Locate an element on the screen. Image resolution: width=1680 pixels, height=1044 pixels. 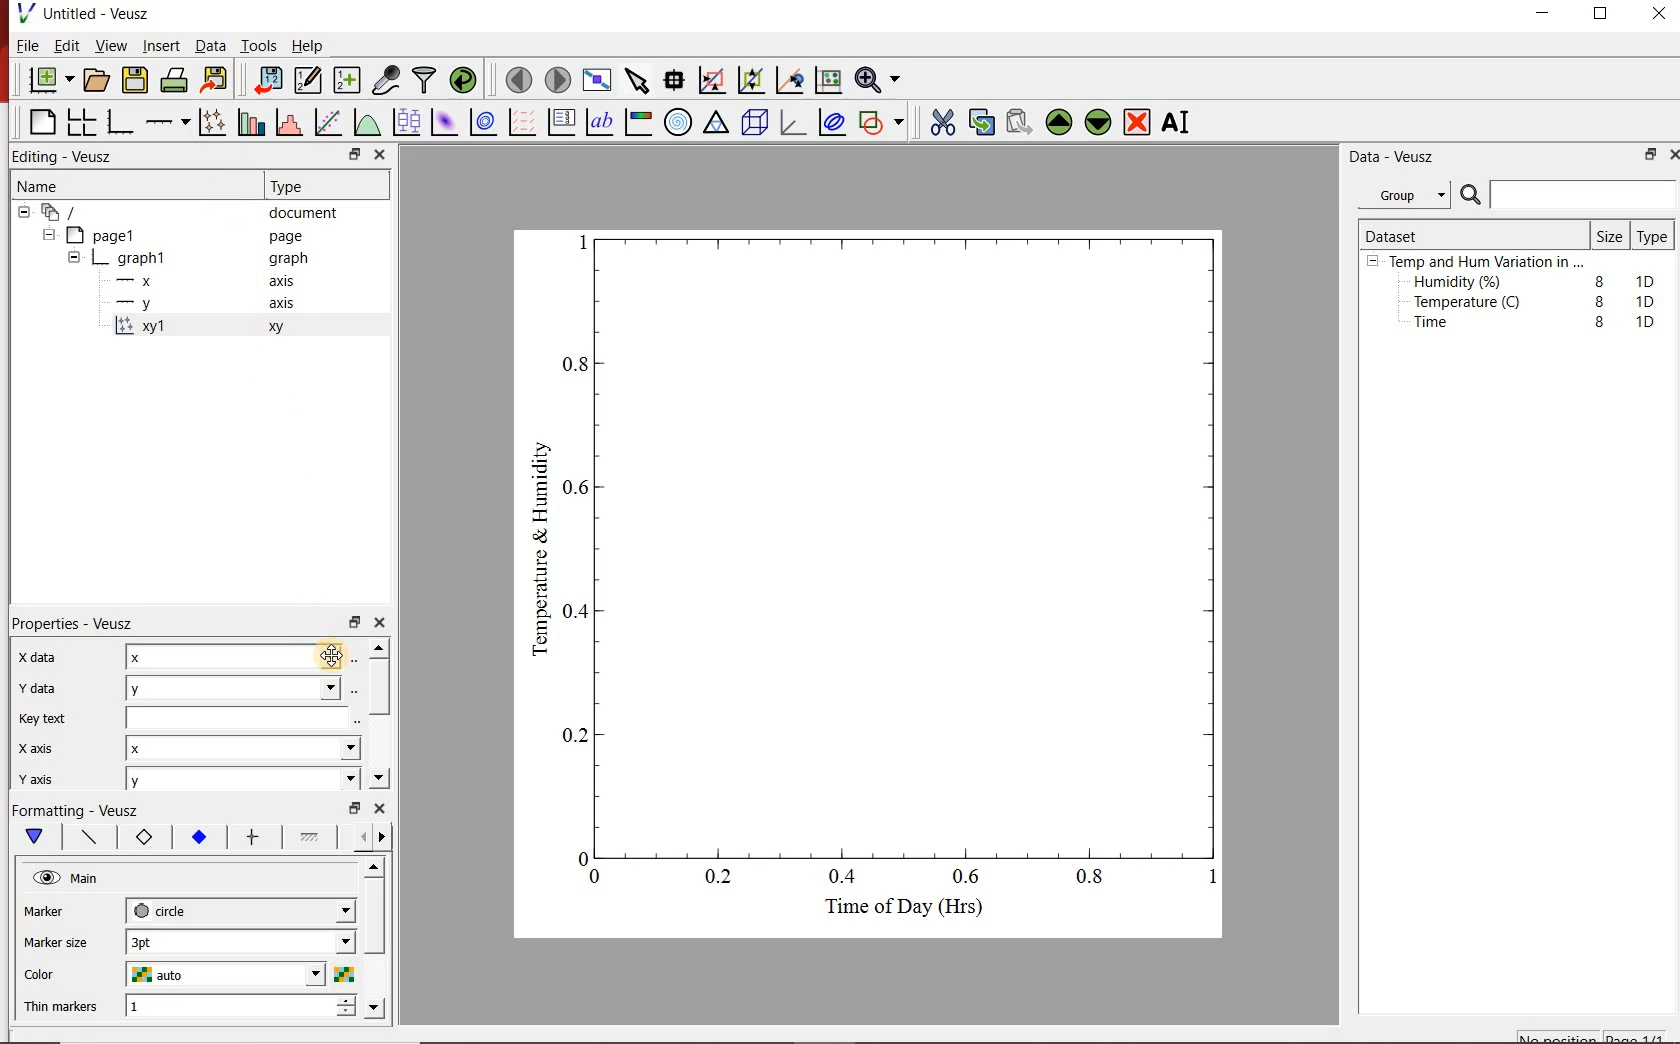
blank page is located at coordinates (40, 120).